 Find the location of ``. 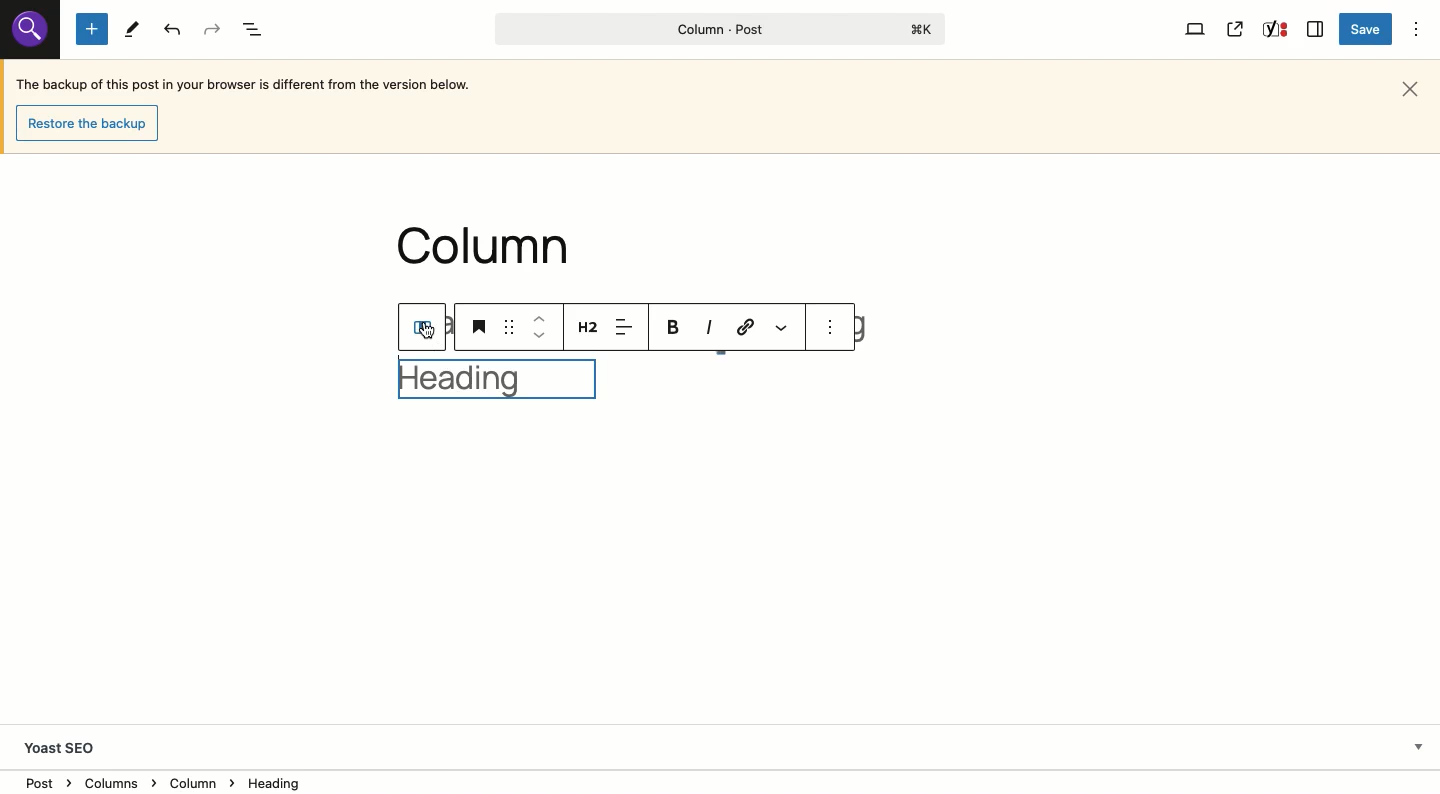

 is located at coordinates (27, 30).